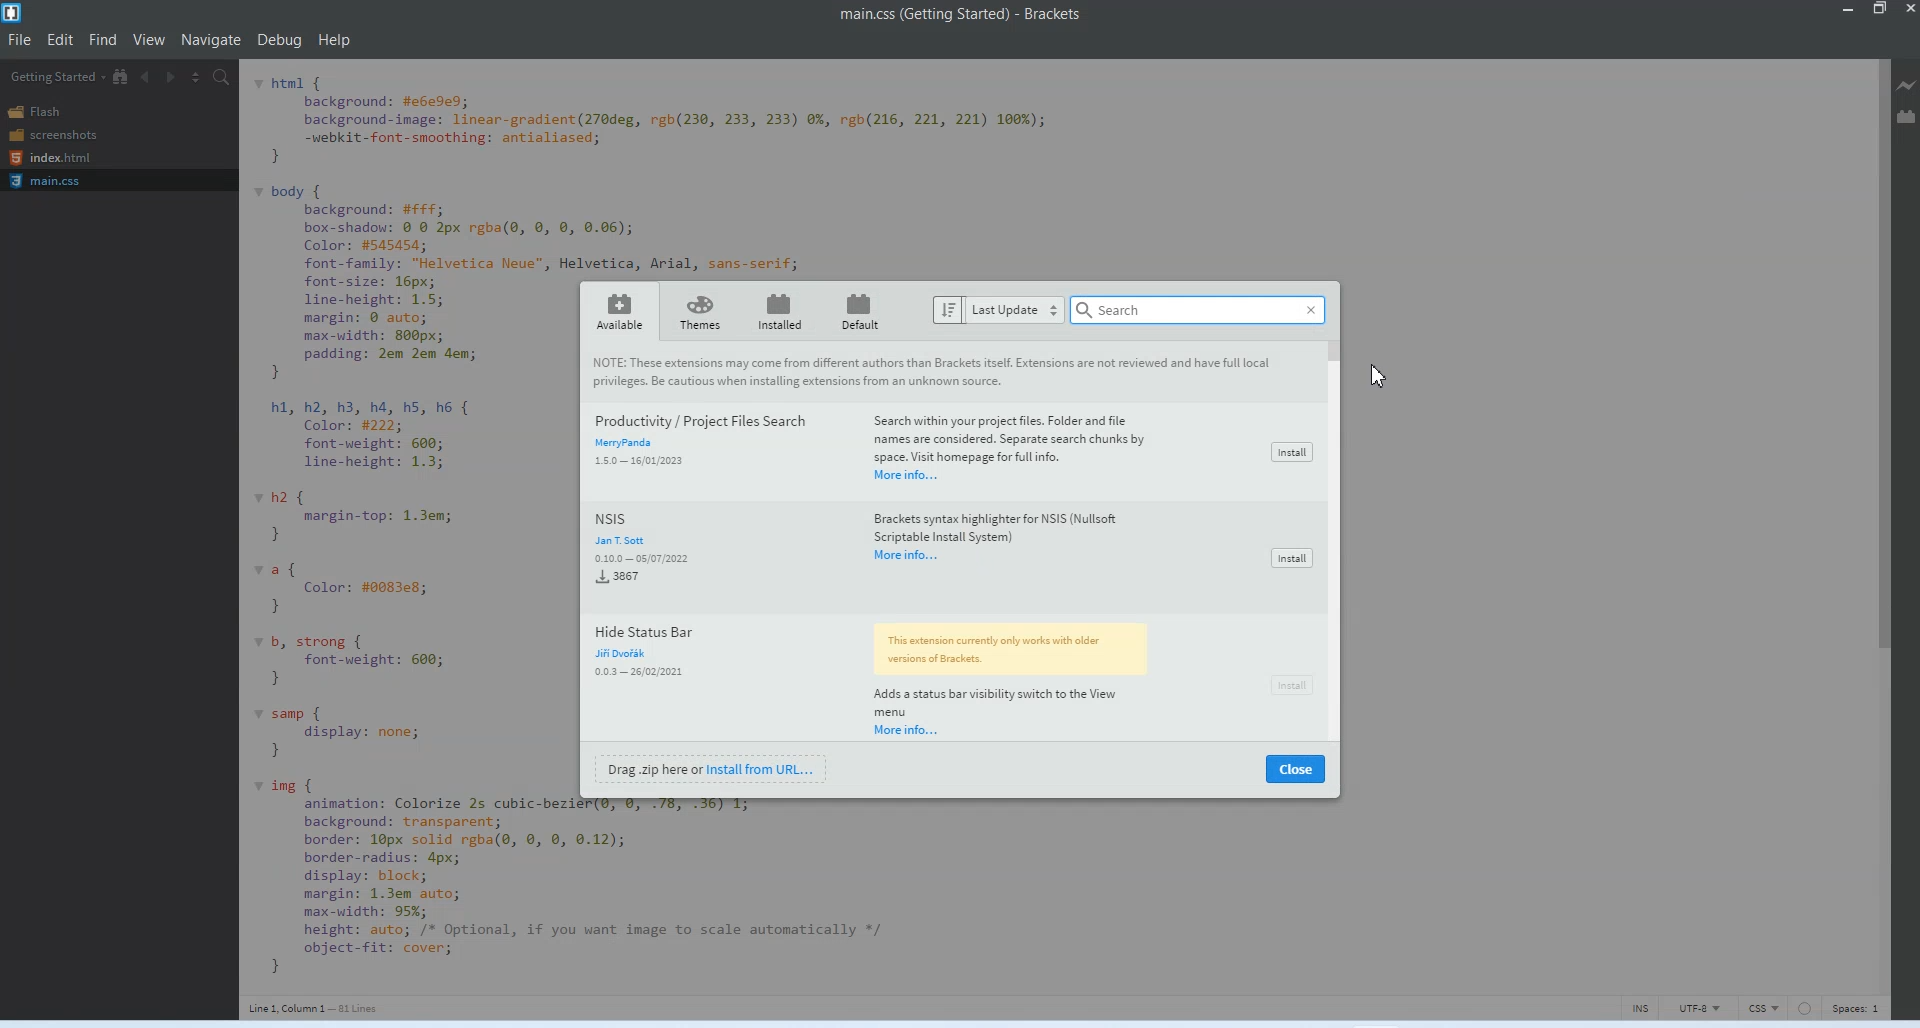 This screenshot has height=1028, width=1920. What do you see at coordinates (935, 372) in the screenshot?
I see `Text` at bounding box center [935, 372].